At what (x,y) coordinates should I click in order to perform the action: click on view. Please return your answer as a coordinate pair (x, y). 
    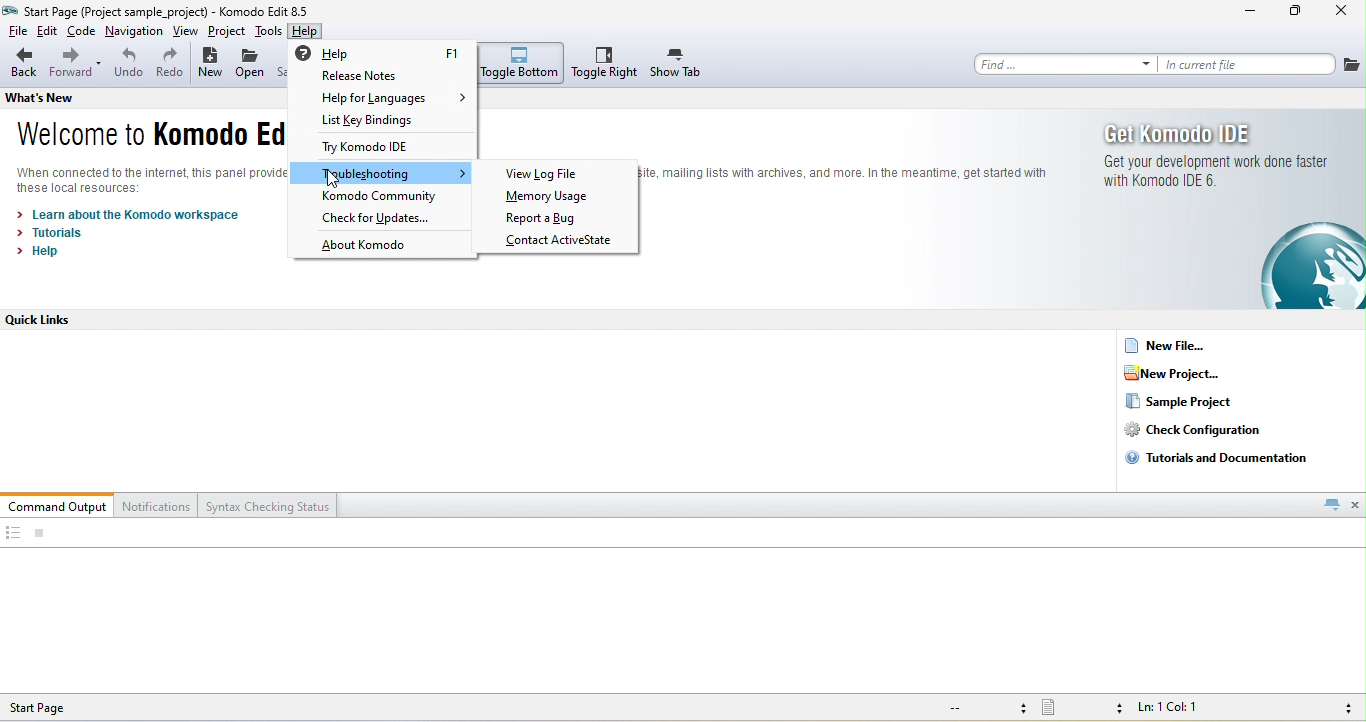
    Looking at the image, I should click on (187, 32).